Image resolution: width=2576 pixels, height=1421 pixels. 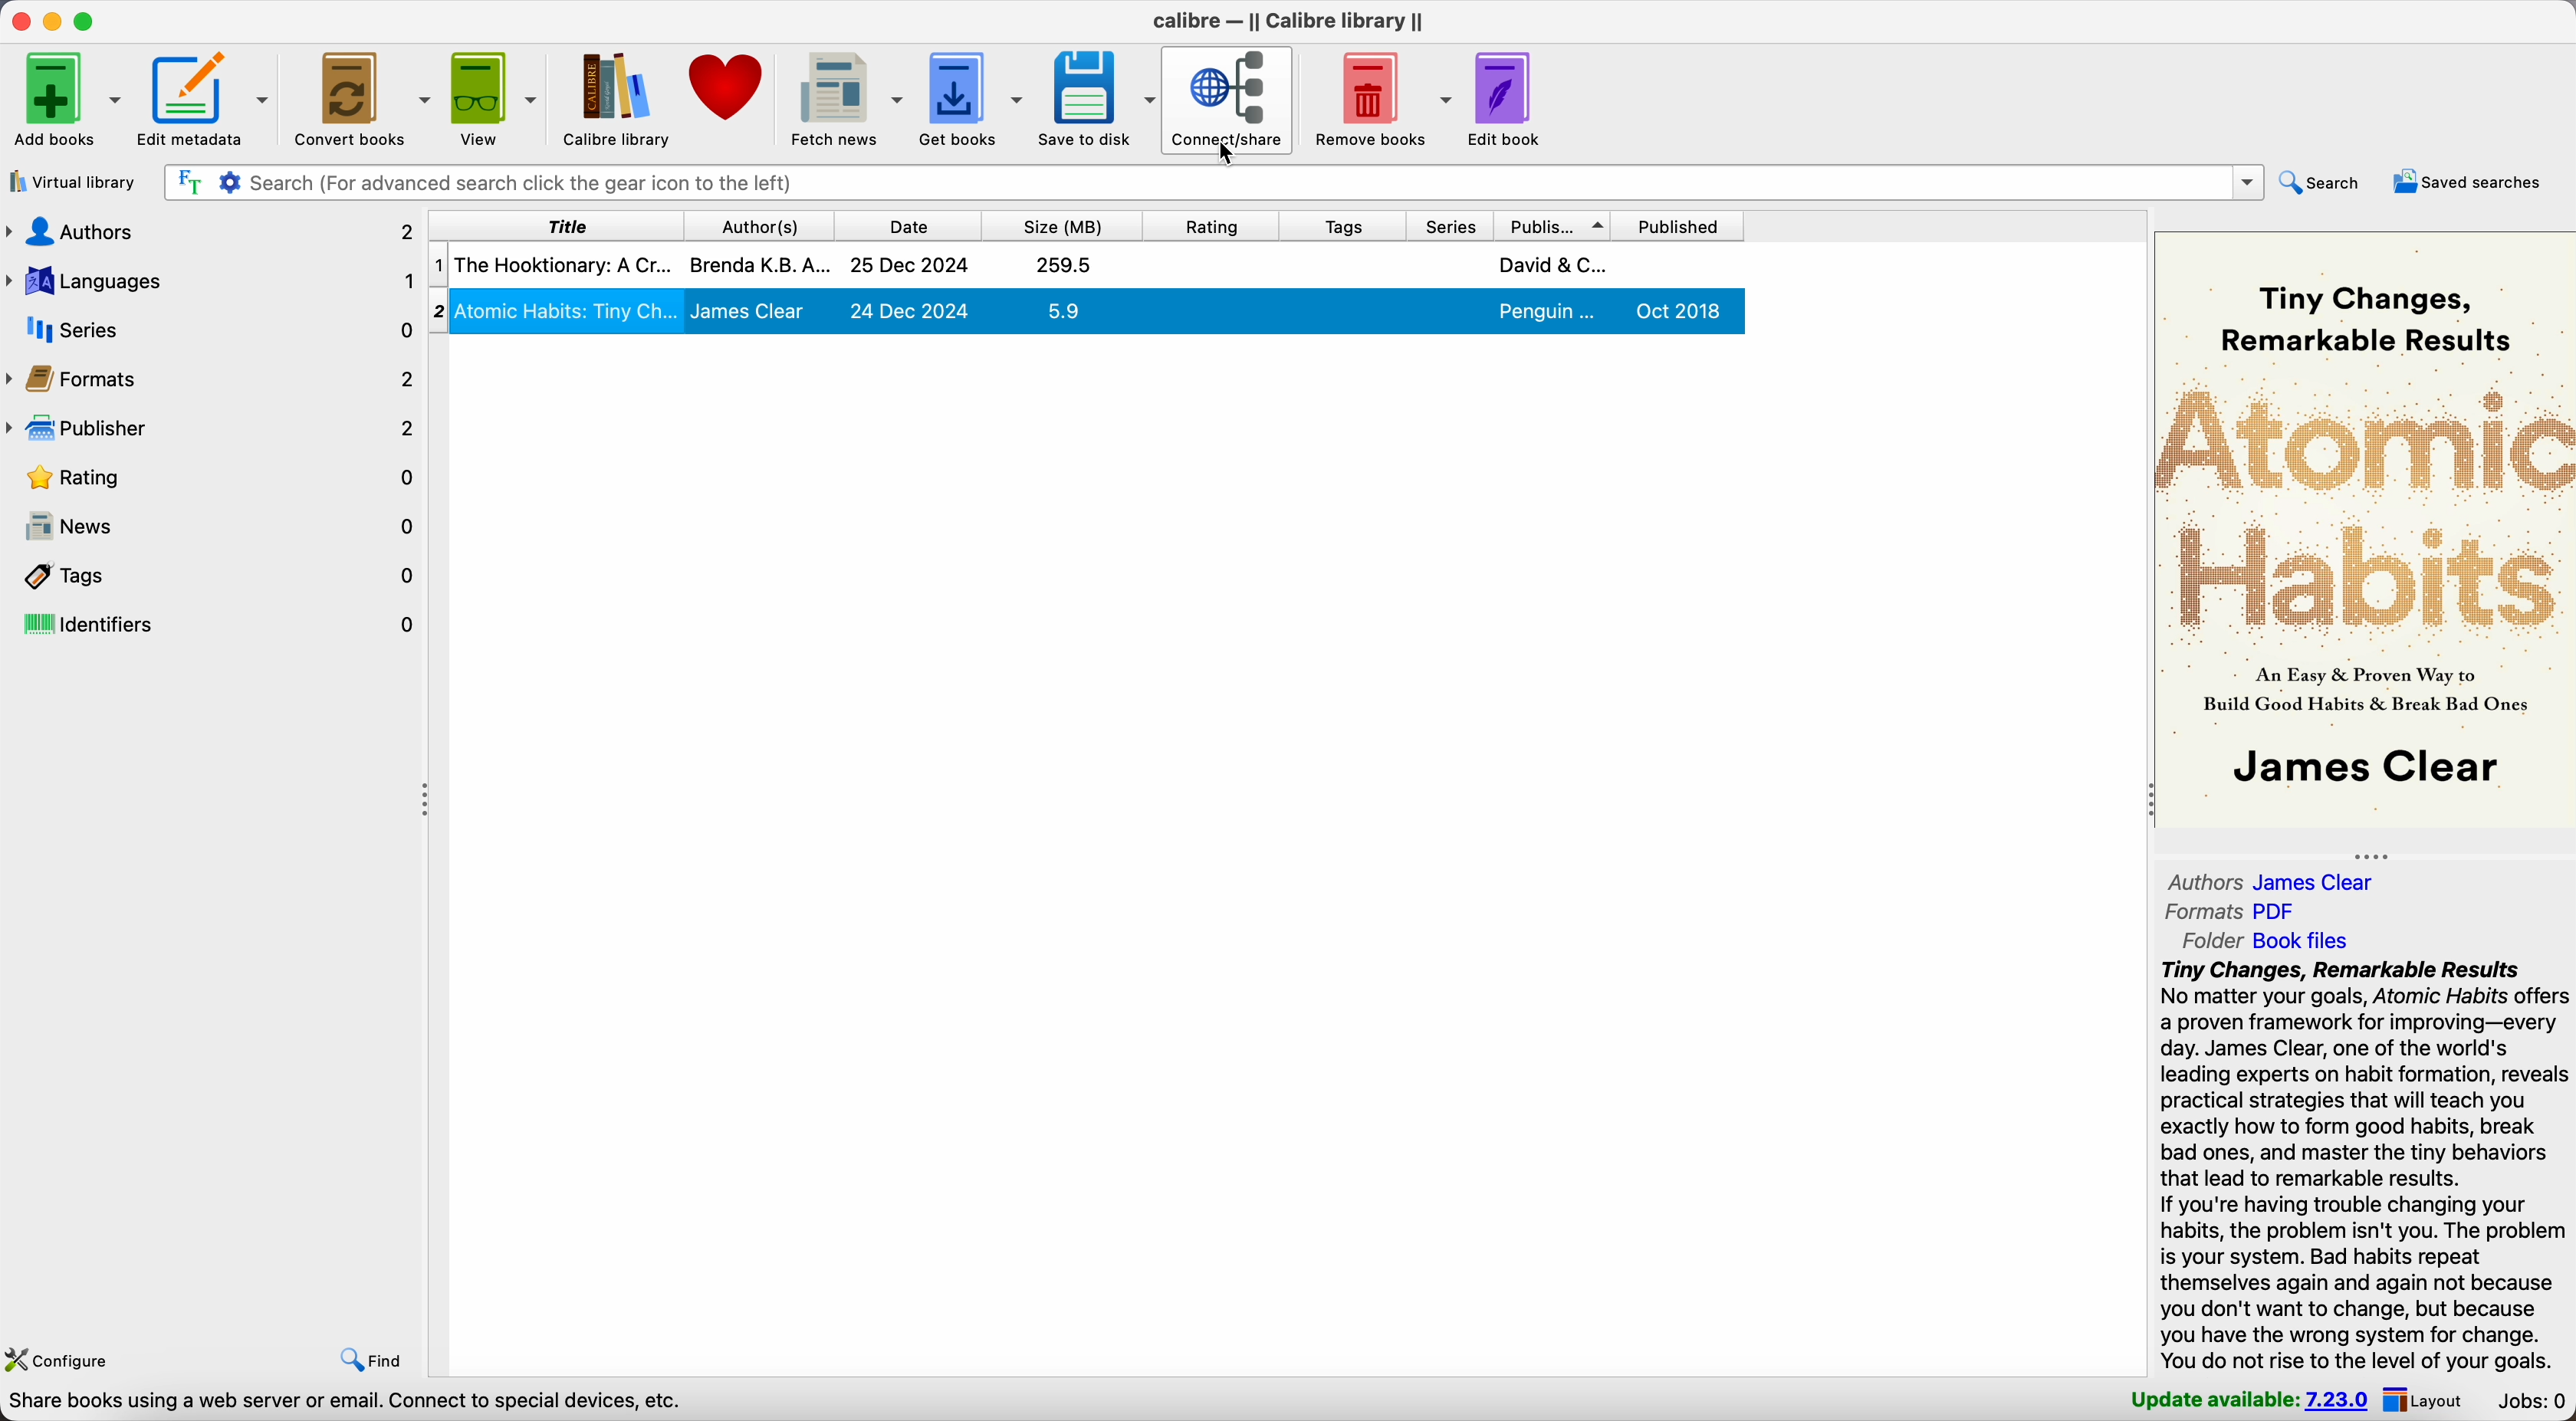 I want to click on published, so click(x=1686, y=224).